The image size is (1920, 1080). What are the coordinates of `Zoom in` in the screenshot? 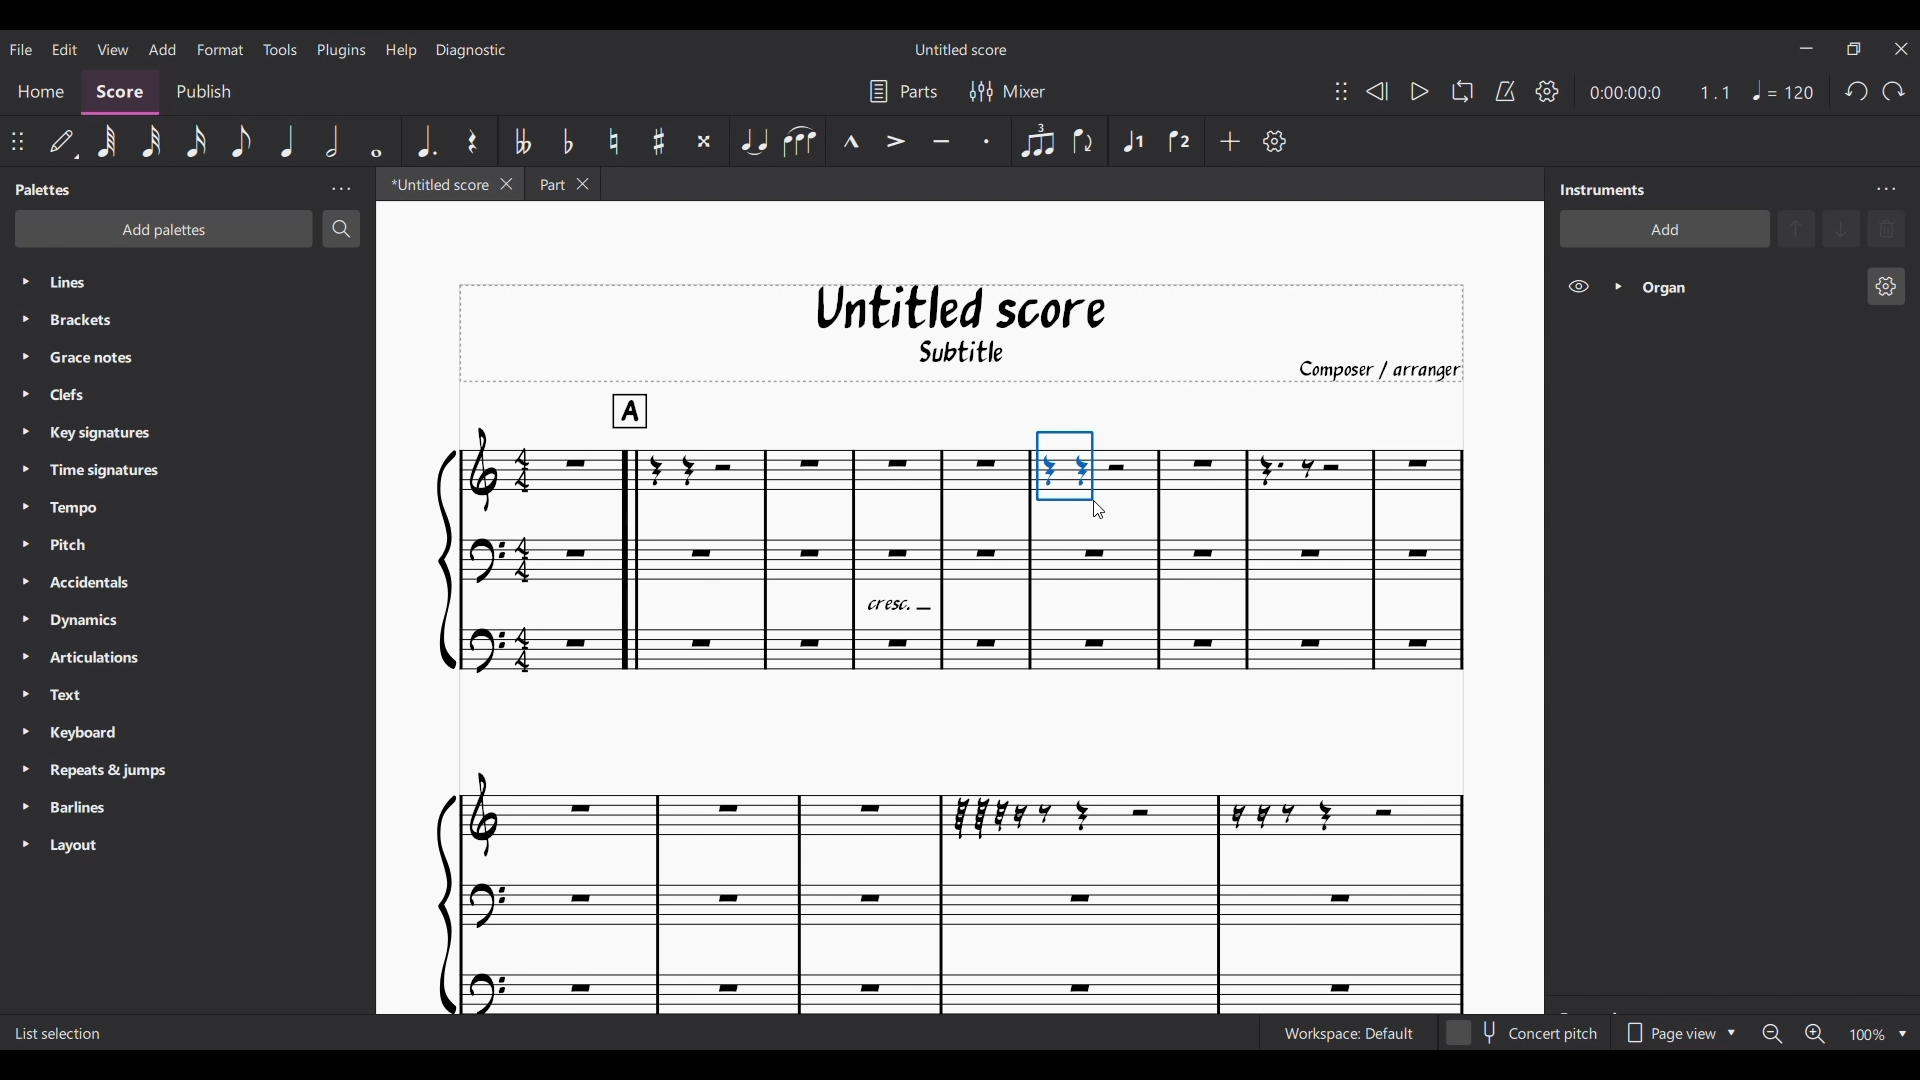 It's located at (1814, 1033).